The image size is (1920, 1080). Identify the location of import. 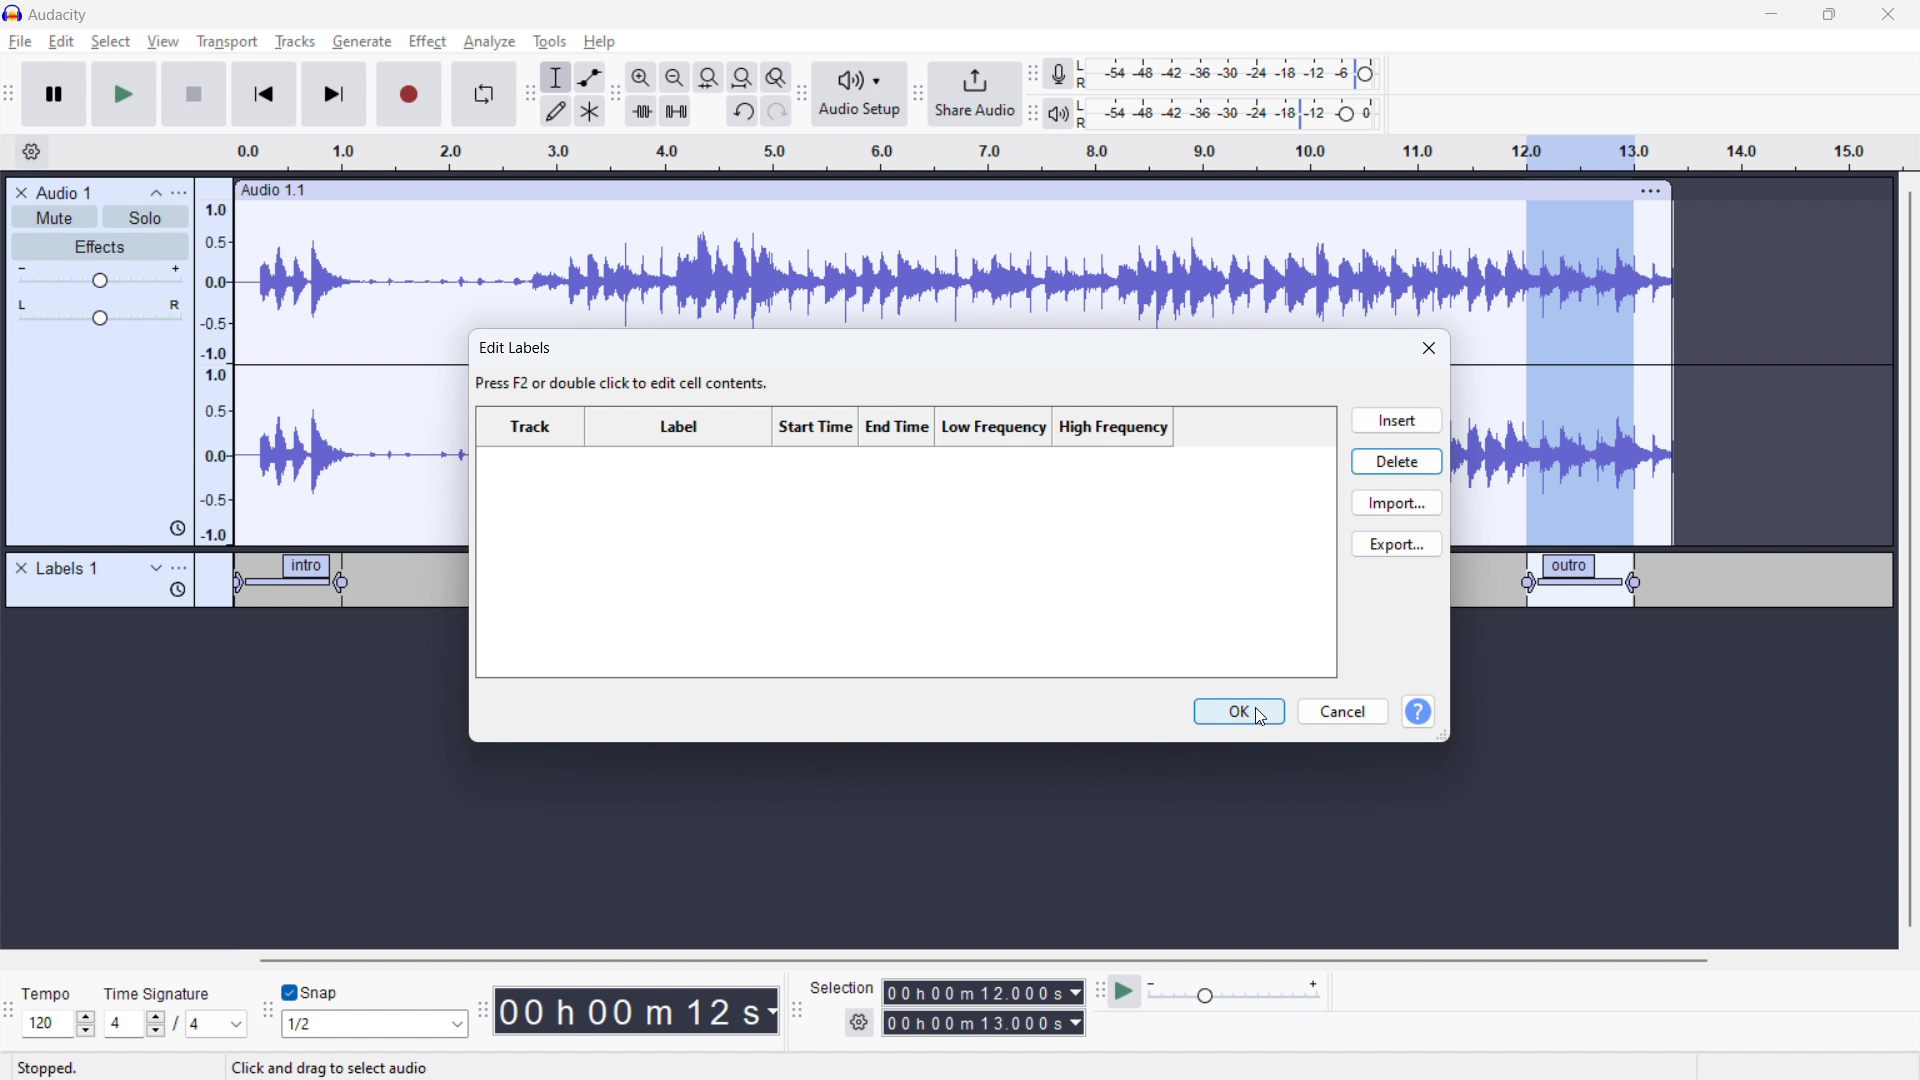
(1397, 502).